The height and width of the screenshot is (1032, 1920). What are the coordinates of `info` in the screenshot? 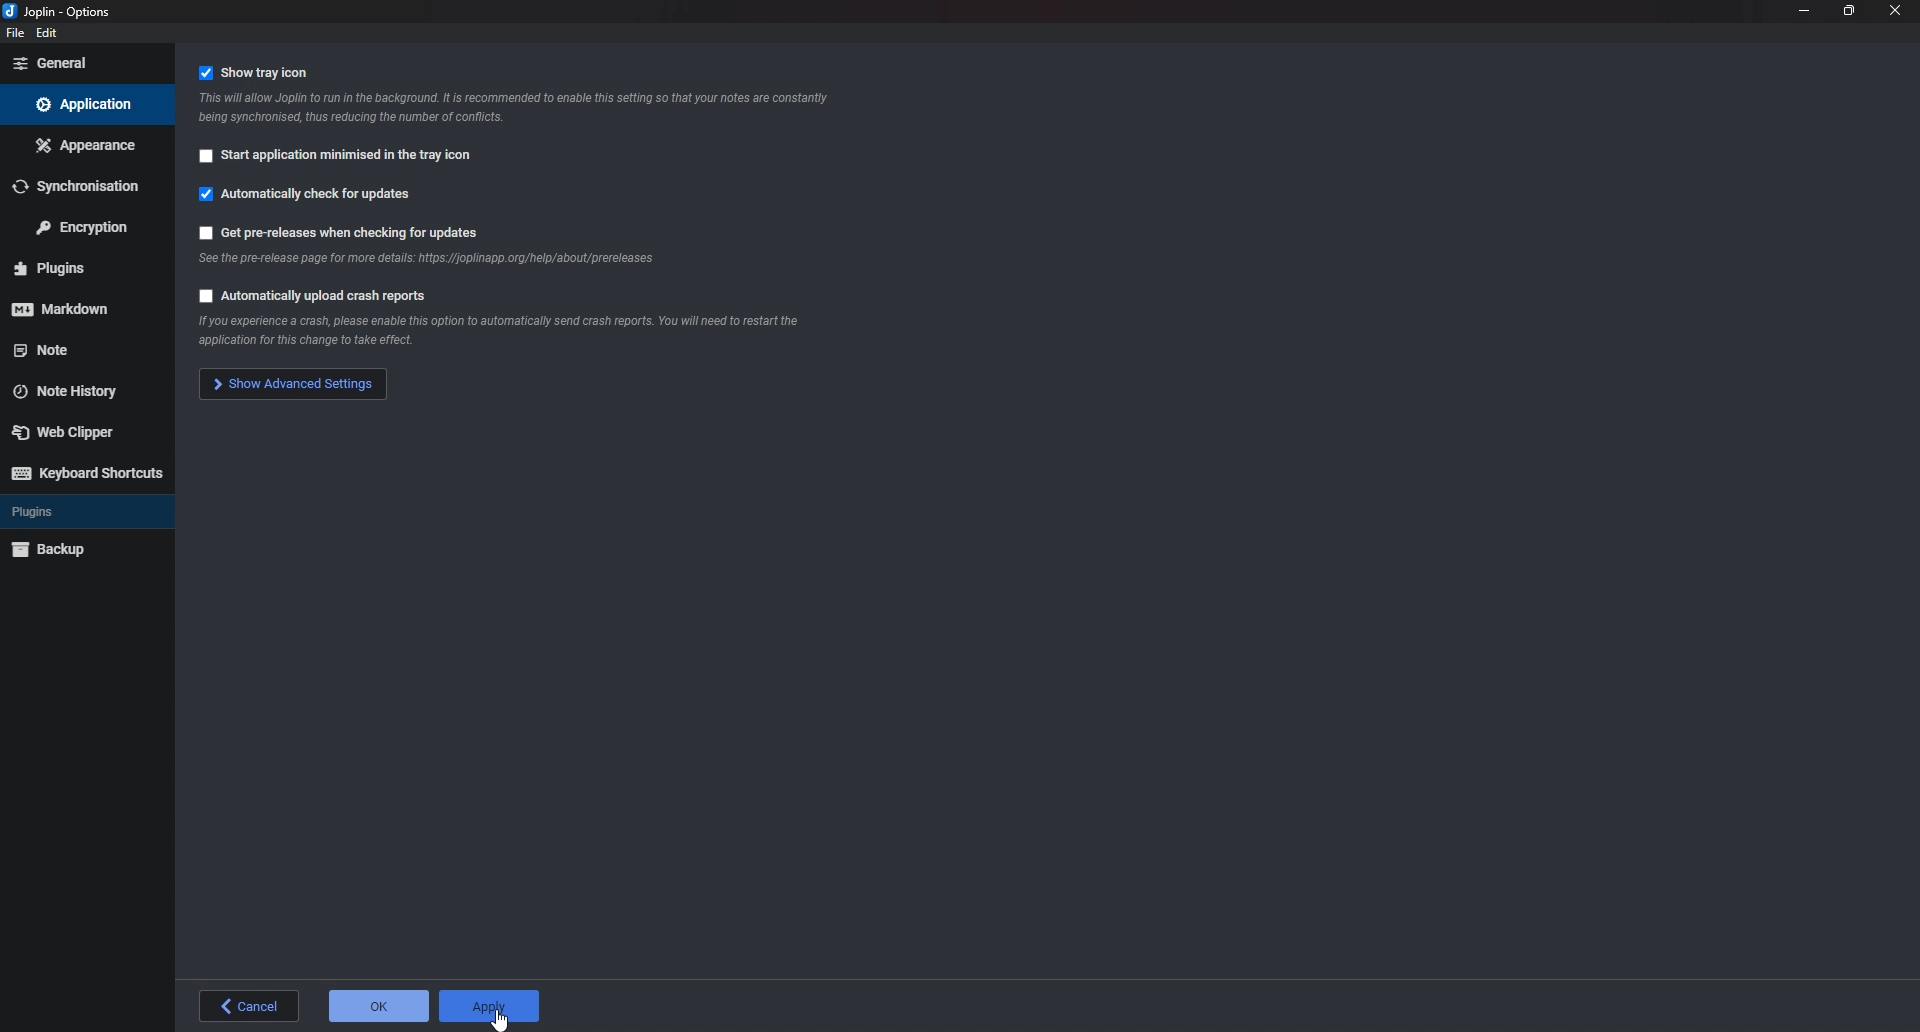 It's located at (493, 333).